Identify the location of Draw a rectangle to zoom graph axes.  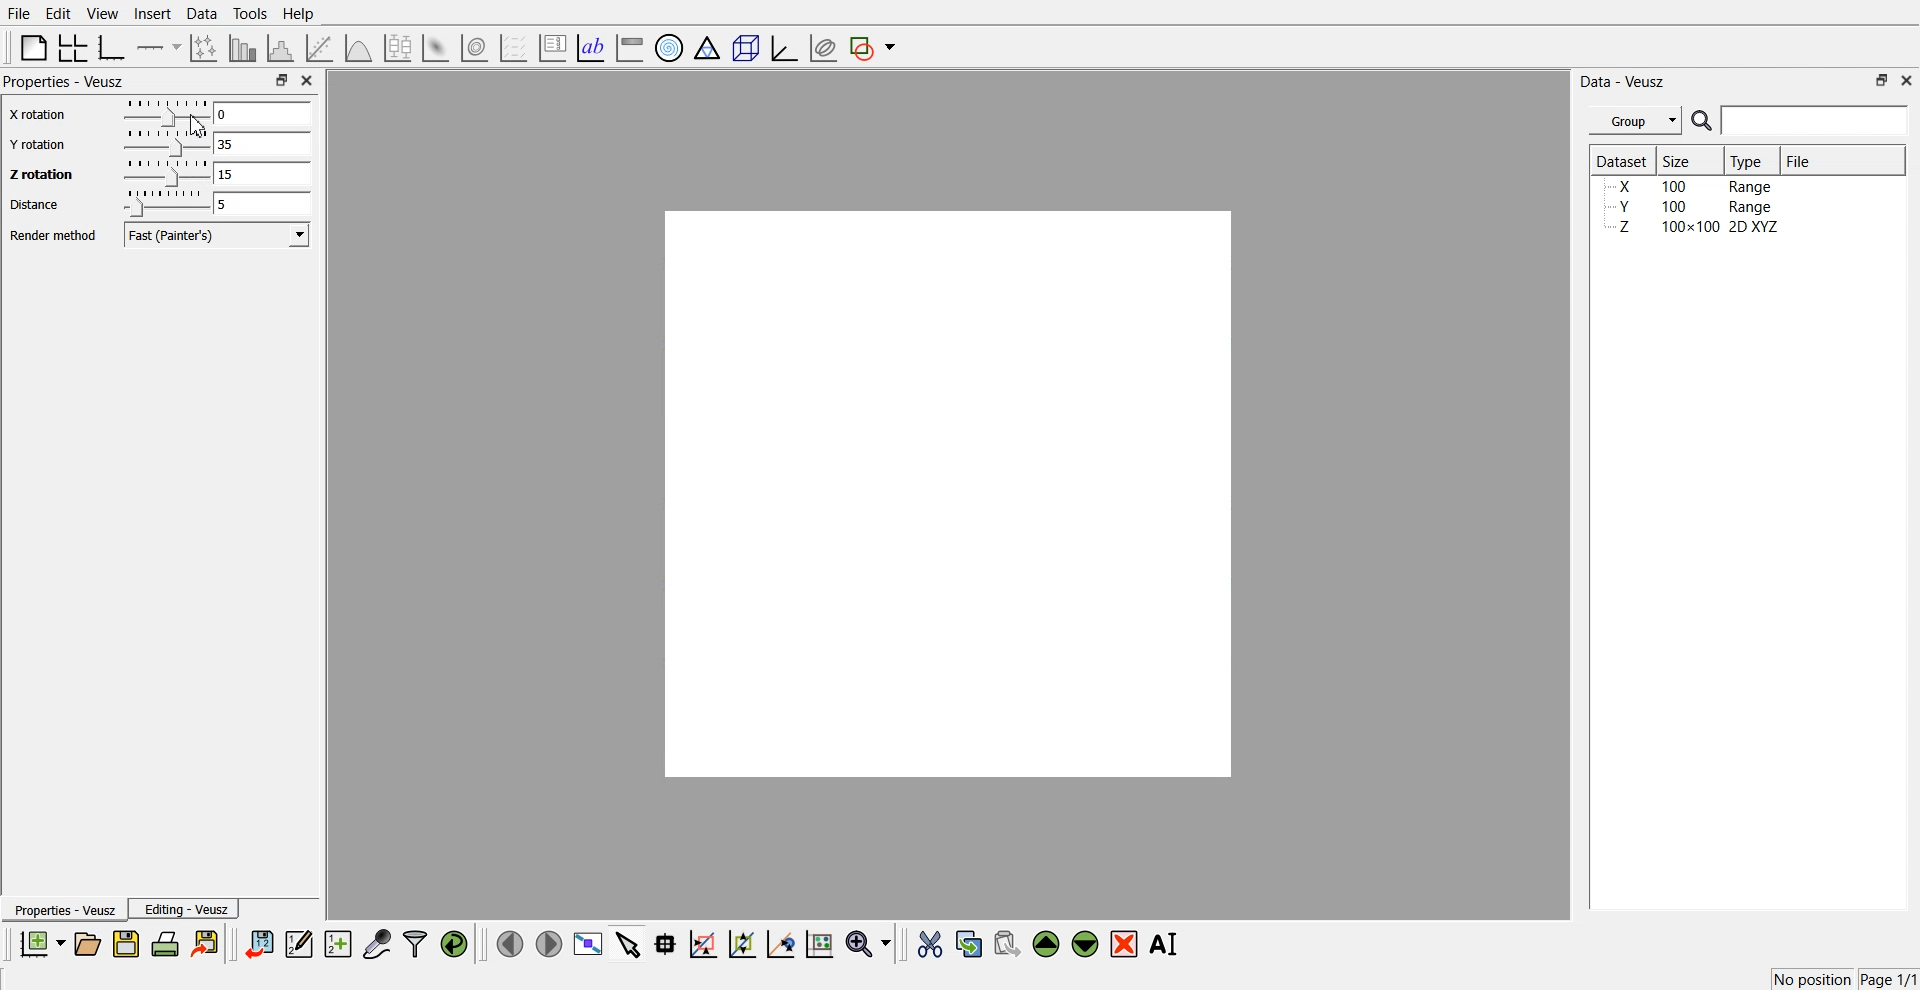
(702, 944).